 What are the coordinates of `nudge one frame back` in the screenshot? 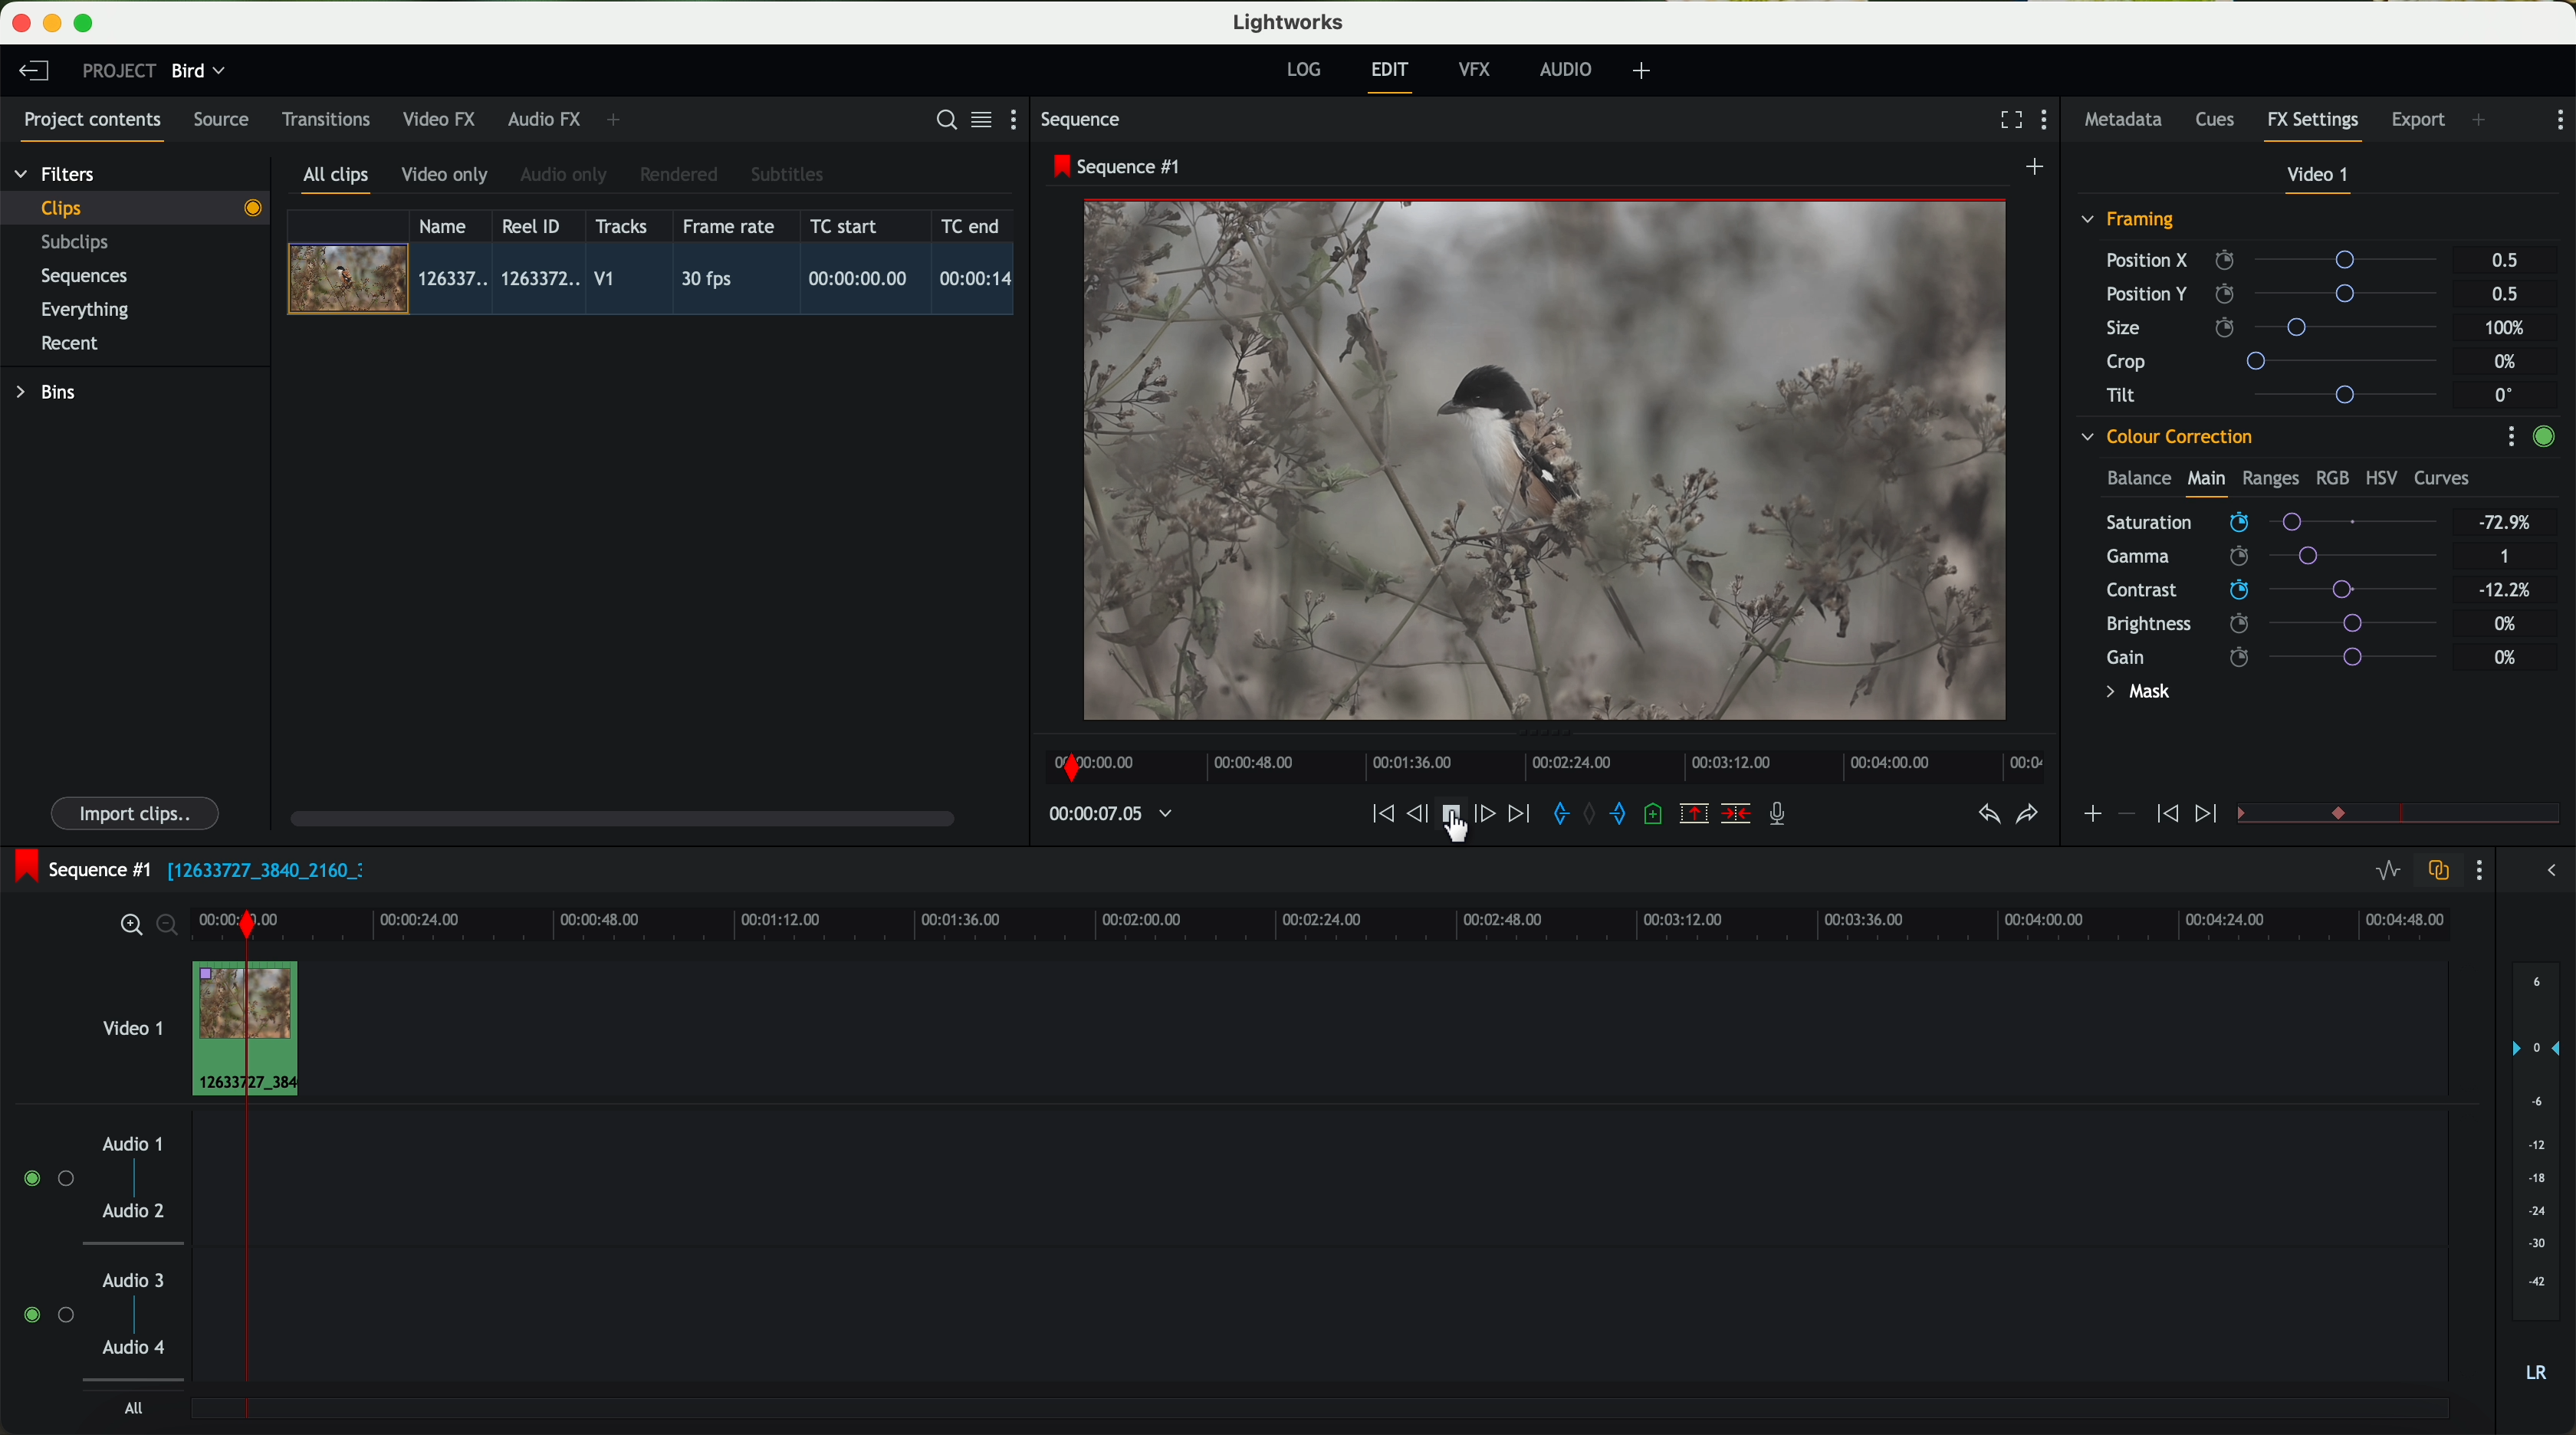 It's located at (1421, 816).